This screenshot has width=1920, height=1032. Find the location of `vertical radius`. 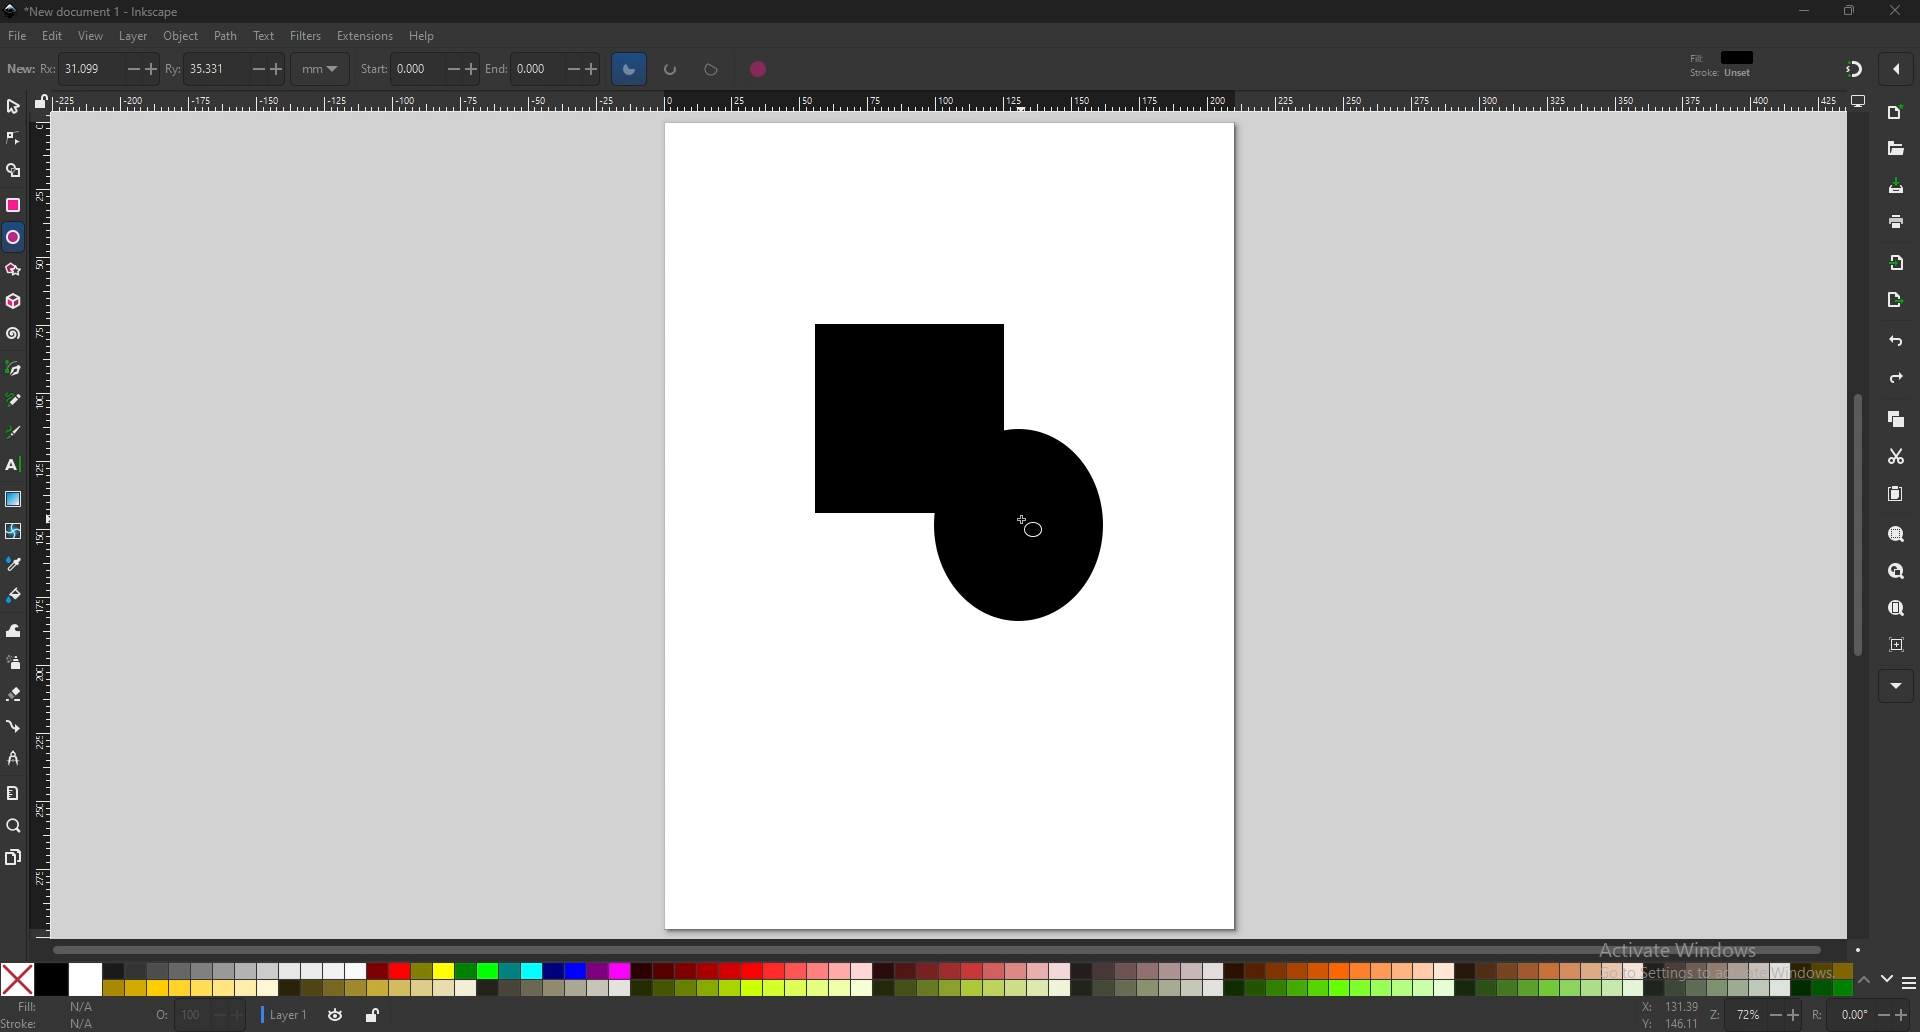

vertical radius is located at coordinates (224, 67).